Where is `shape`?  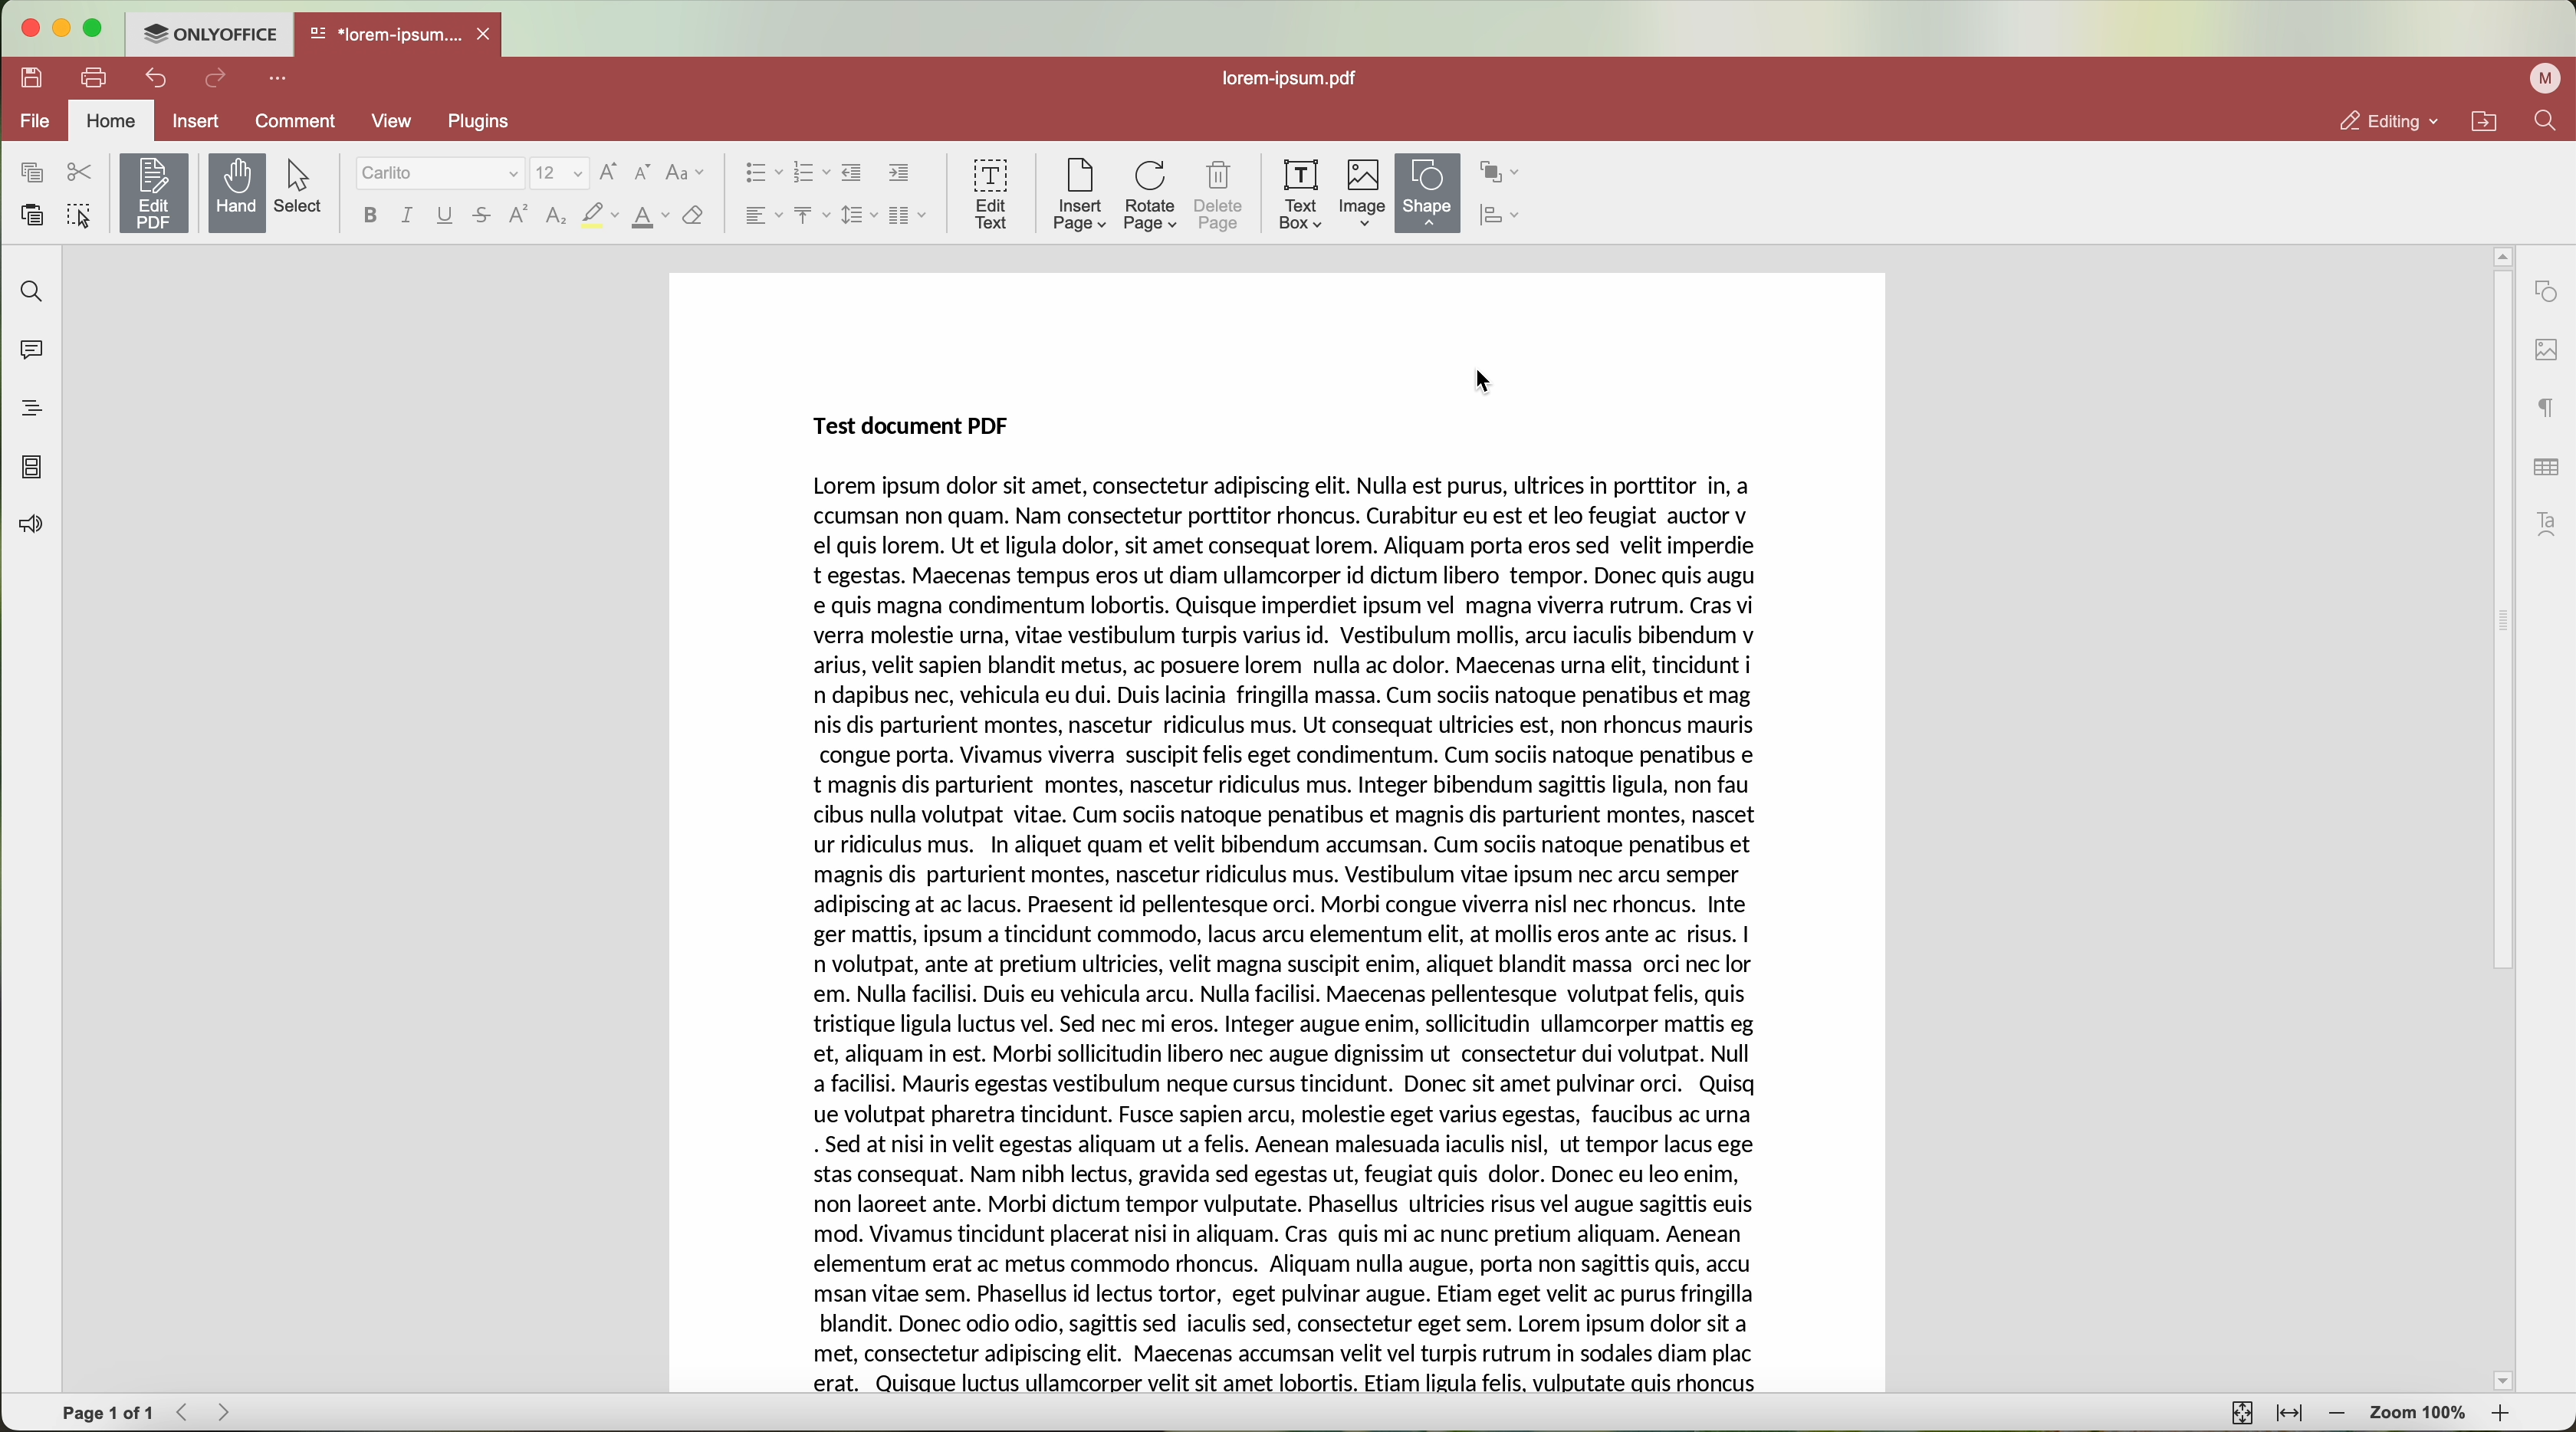
shape is located at coordinates (1427, 192).